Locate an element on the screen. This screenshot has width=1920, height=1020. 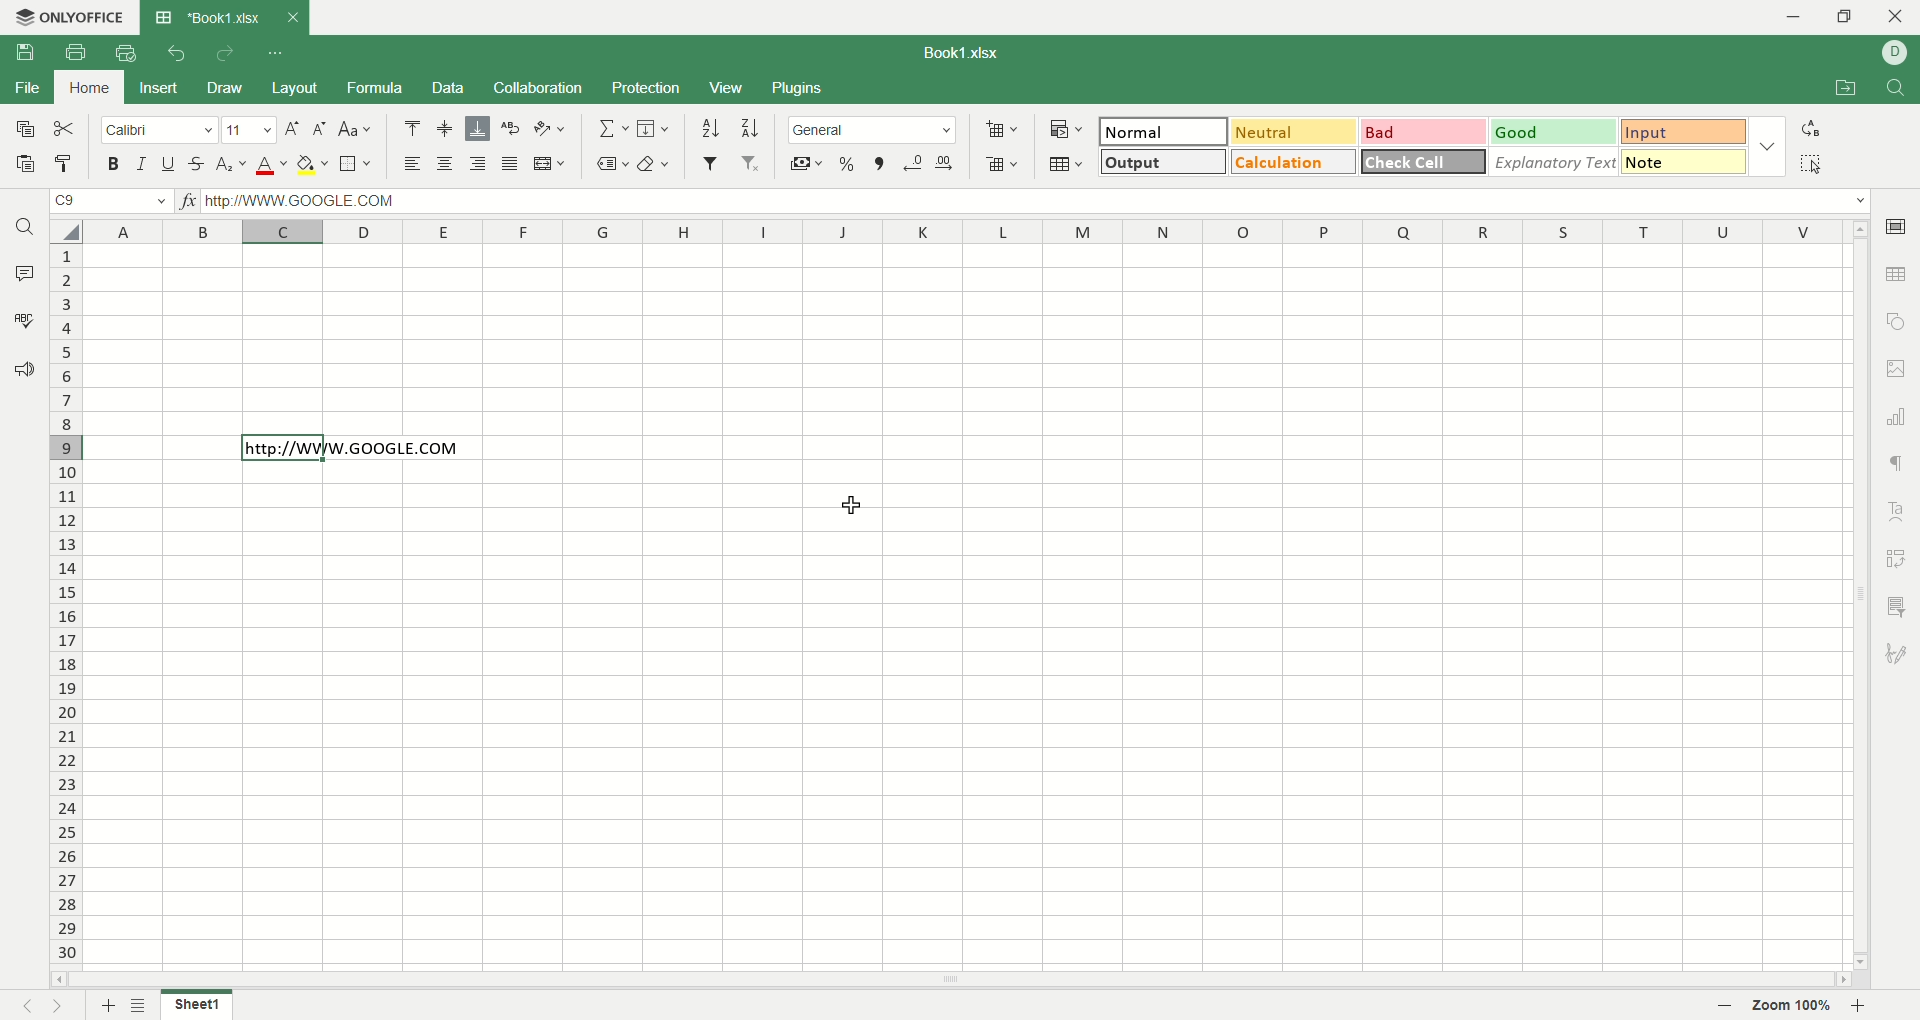
pivot settings is located at coordinates (1896, 555).